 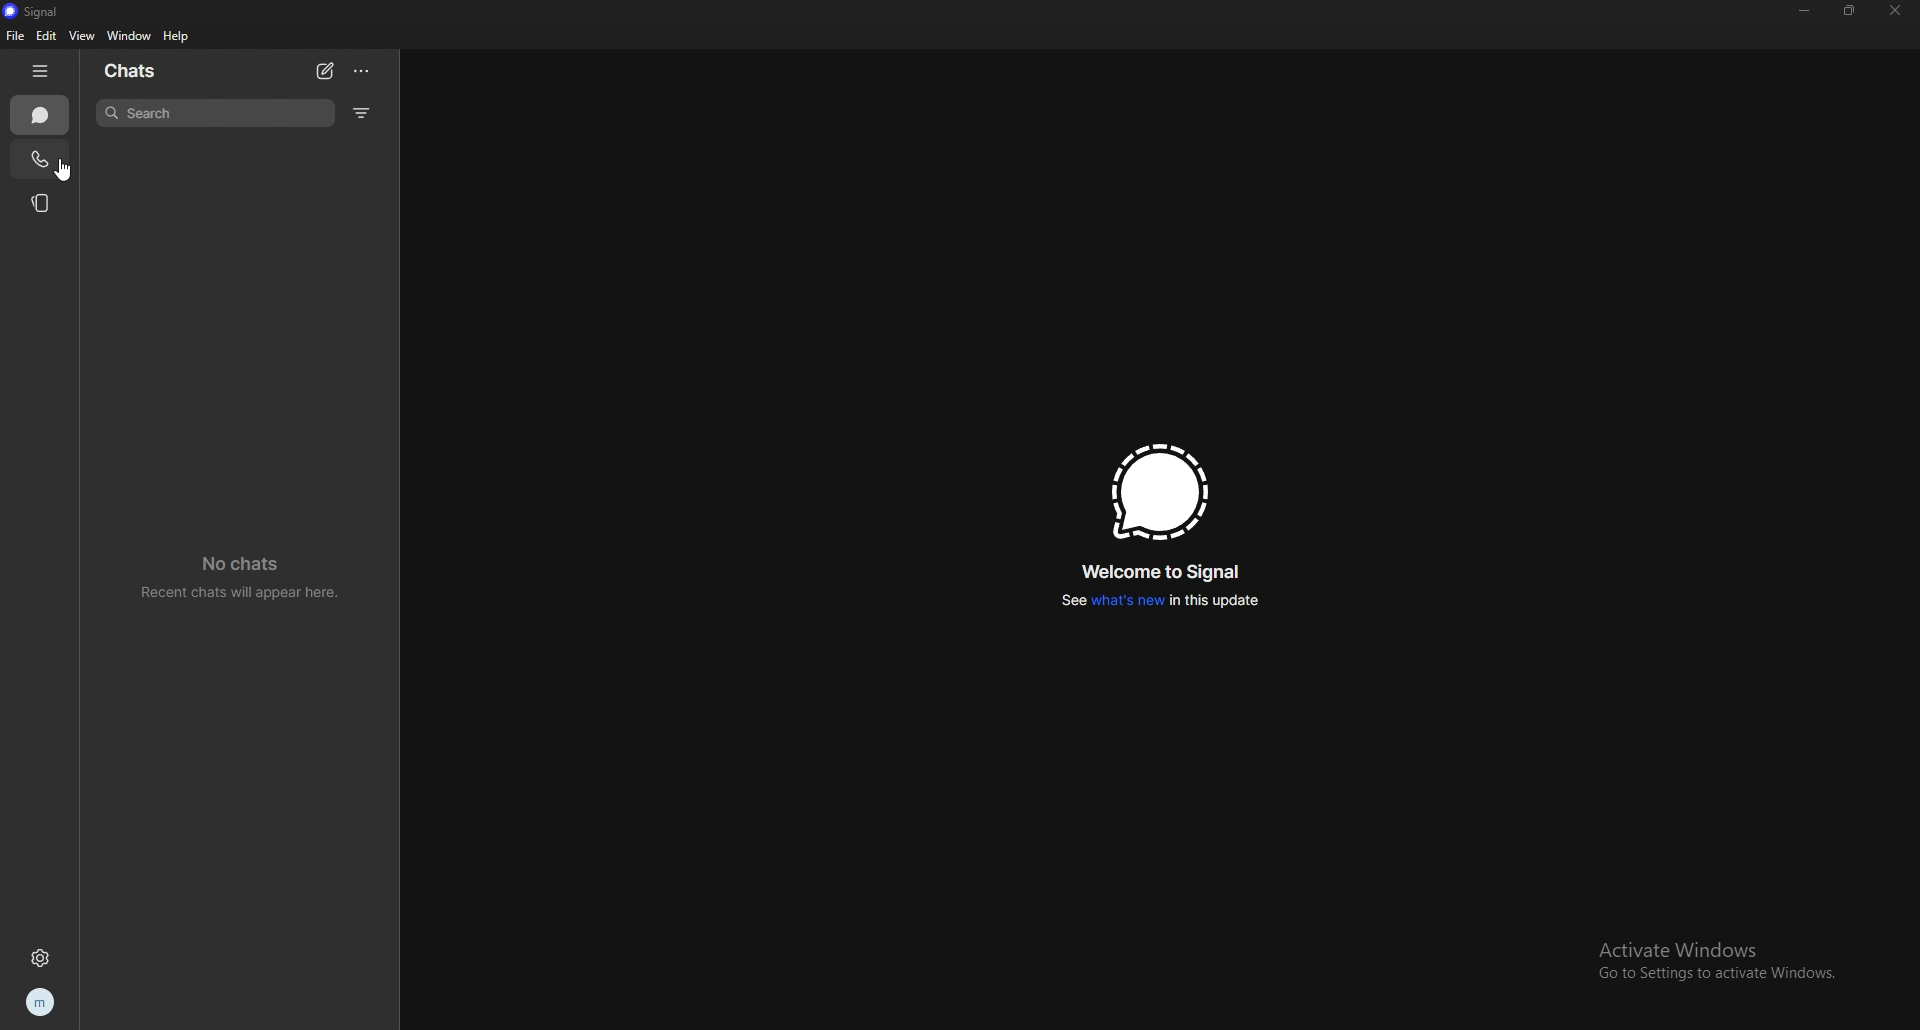 What do you see at coordinates (1161, 601) in the screenshot?
I see `see whats new in this update` at bounding box center [1161, 601].